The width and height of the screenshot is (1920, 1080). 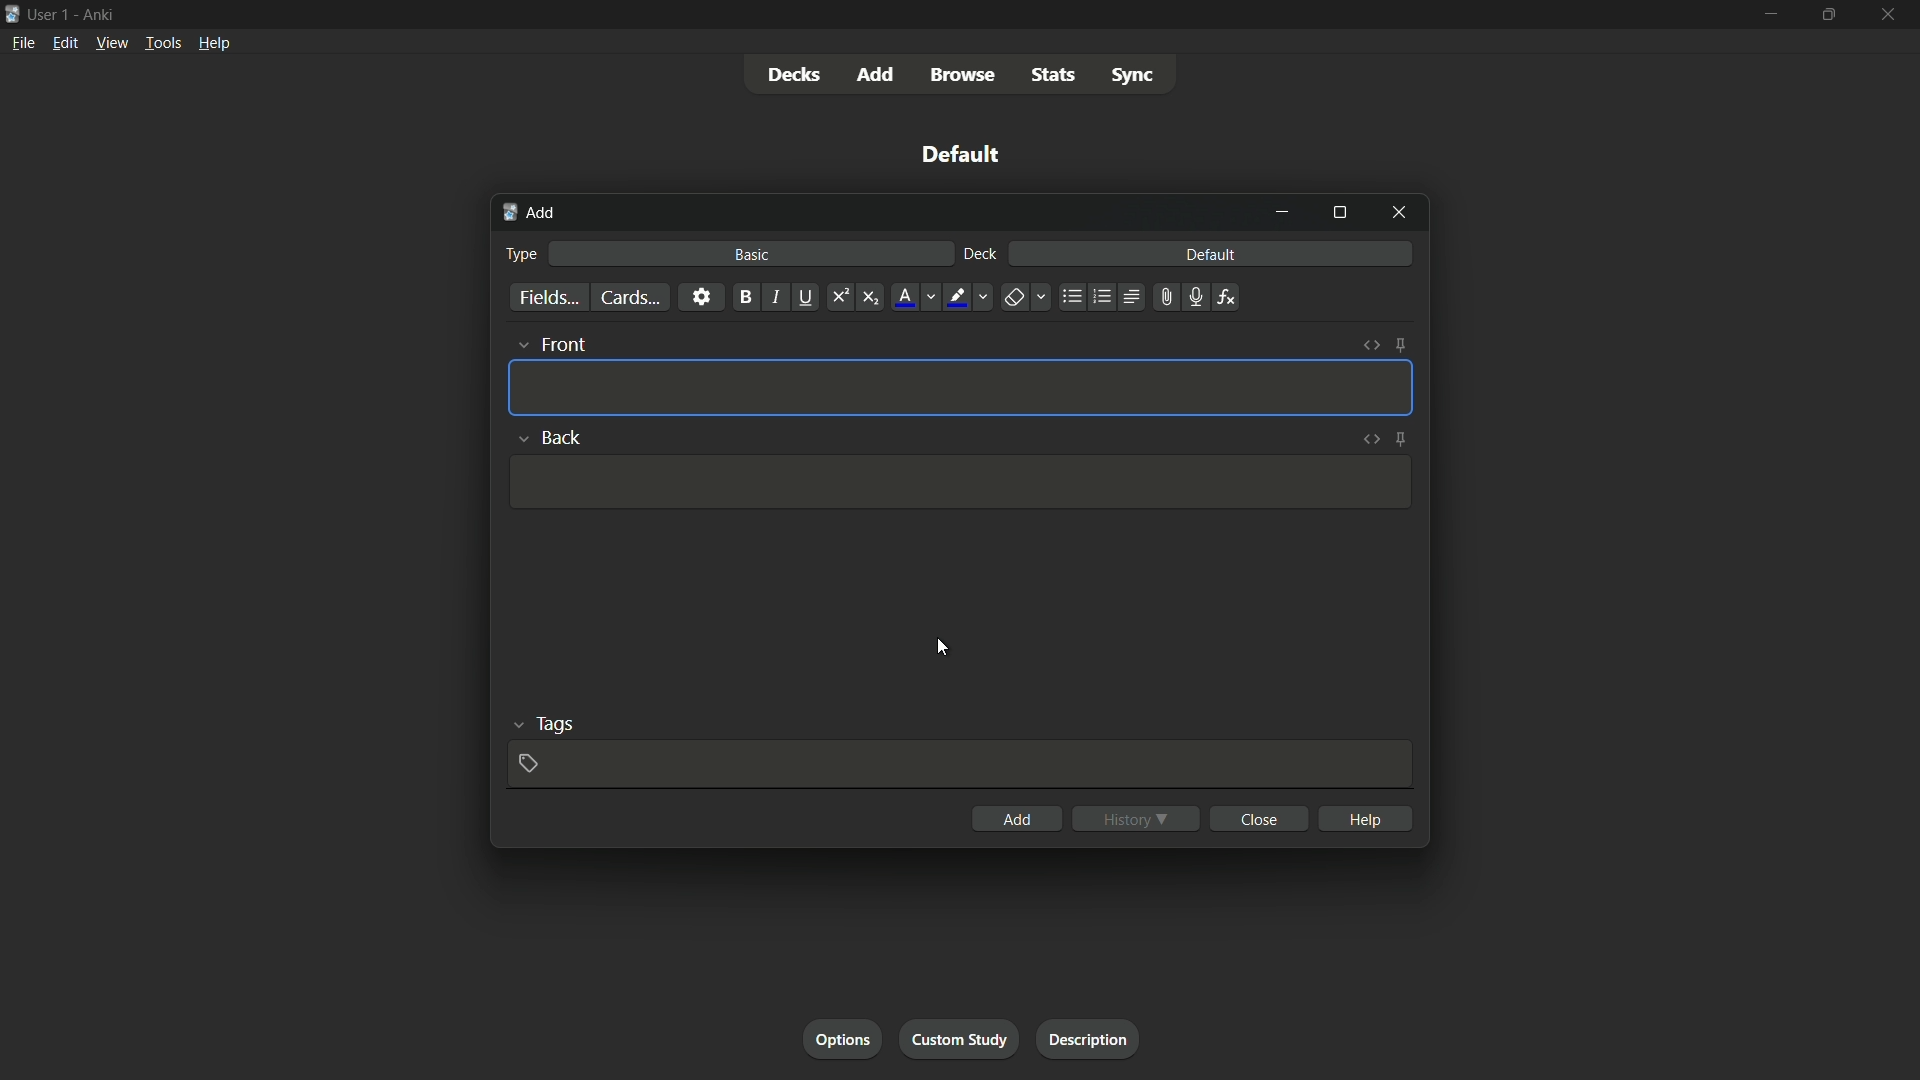 I want to click on Input Template, so click(x=956, y=483).